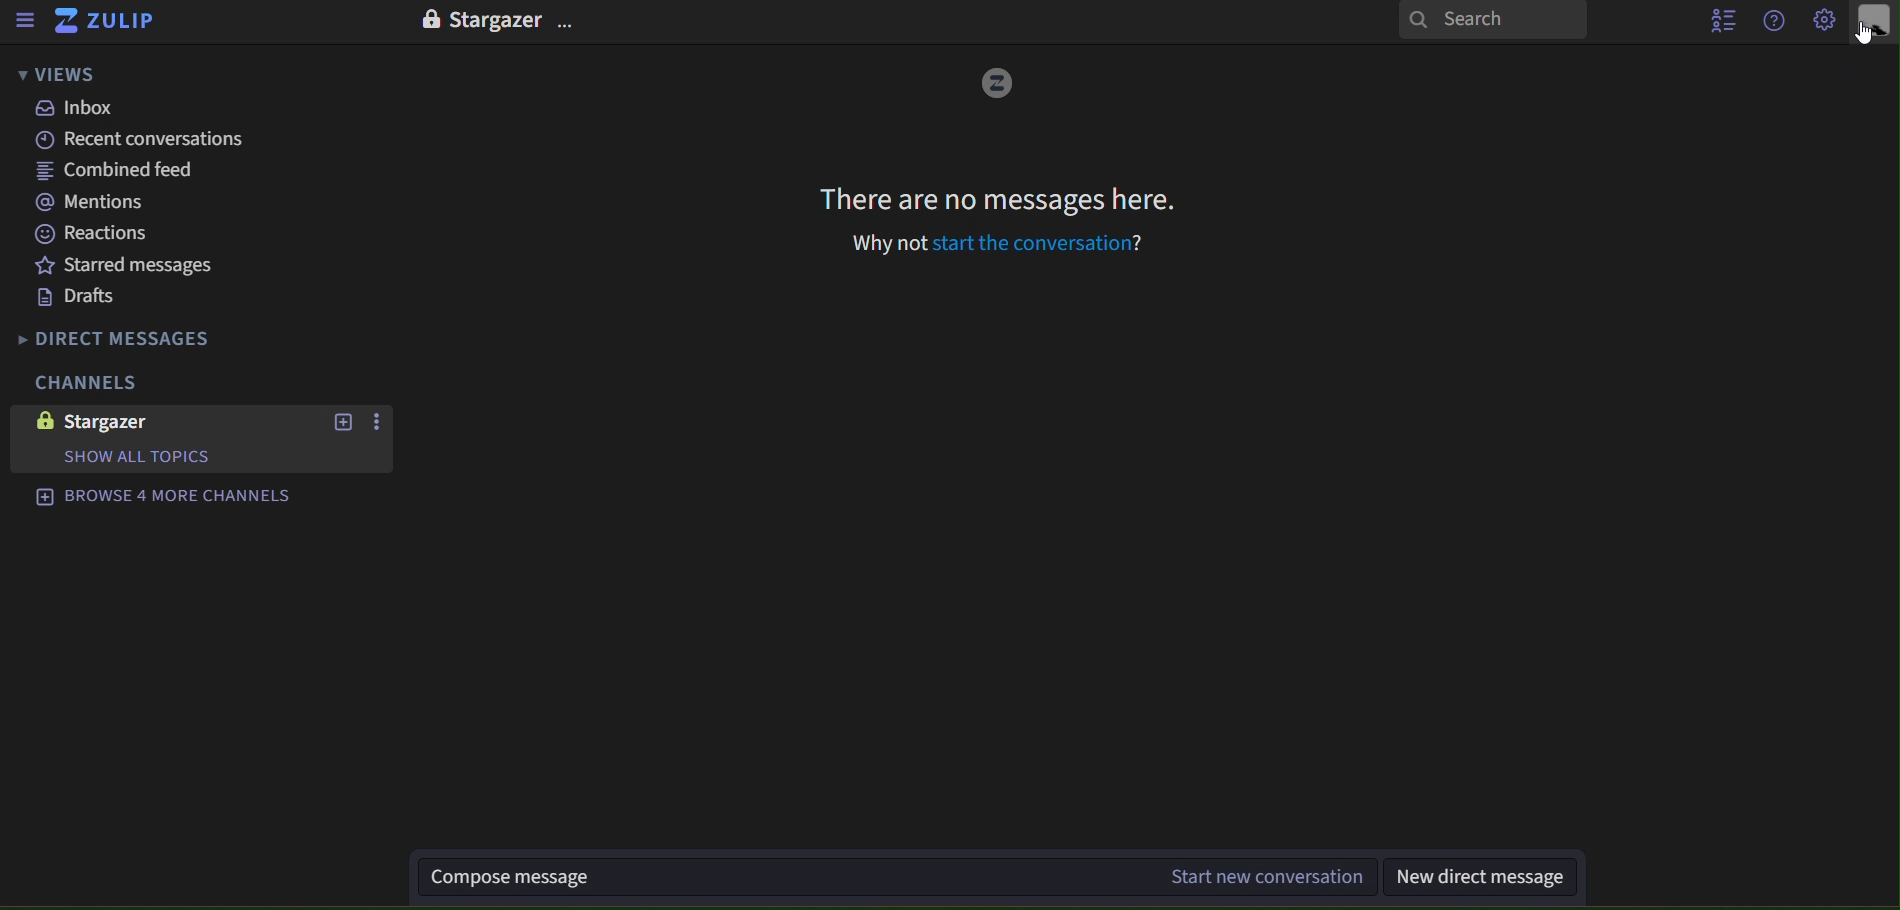  Describe the element at coordinates (994, 201) in the screenshot. I see `There are no messages here.` at that location.